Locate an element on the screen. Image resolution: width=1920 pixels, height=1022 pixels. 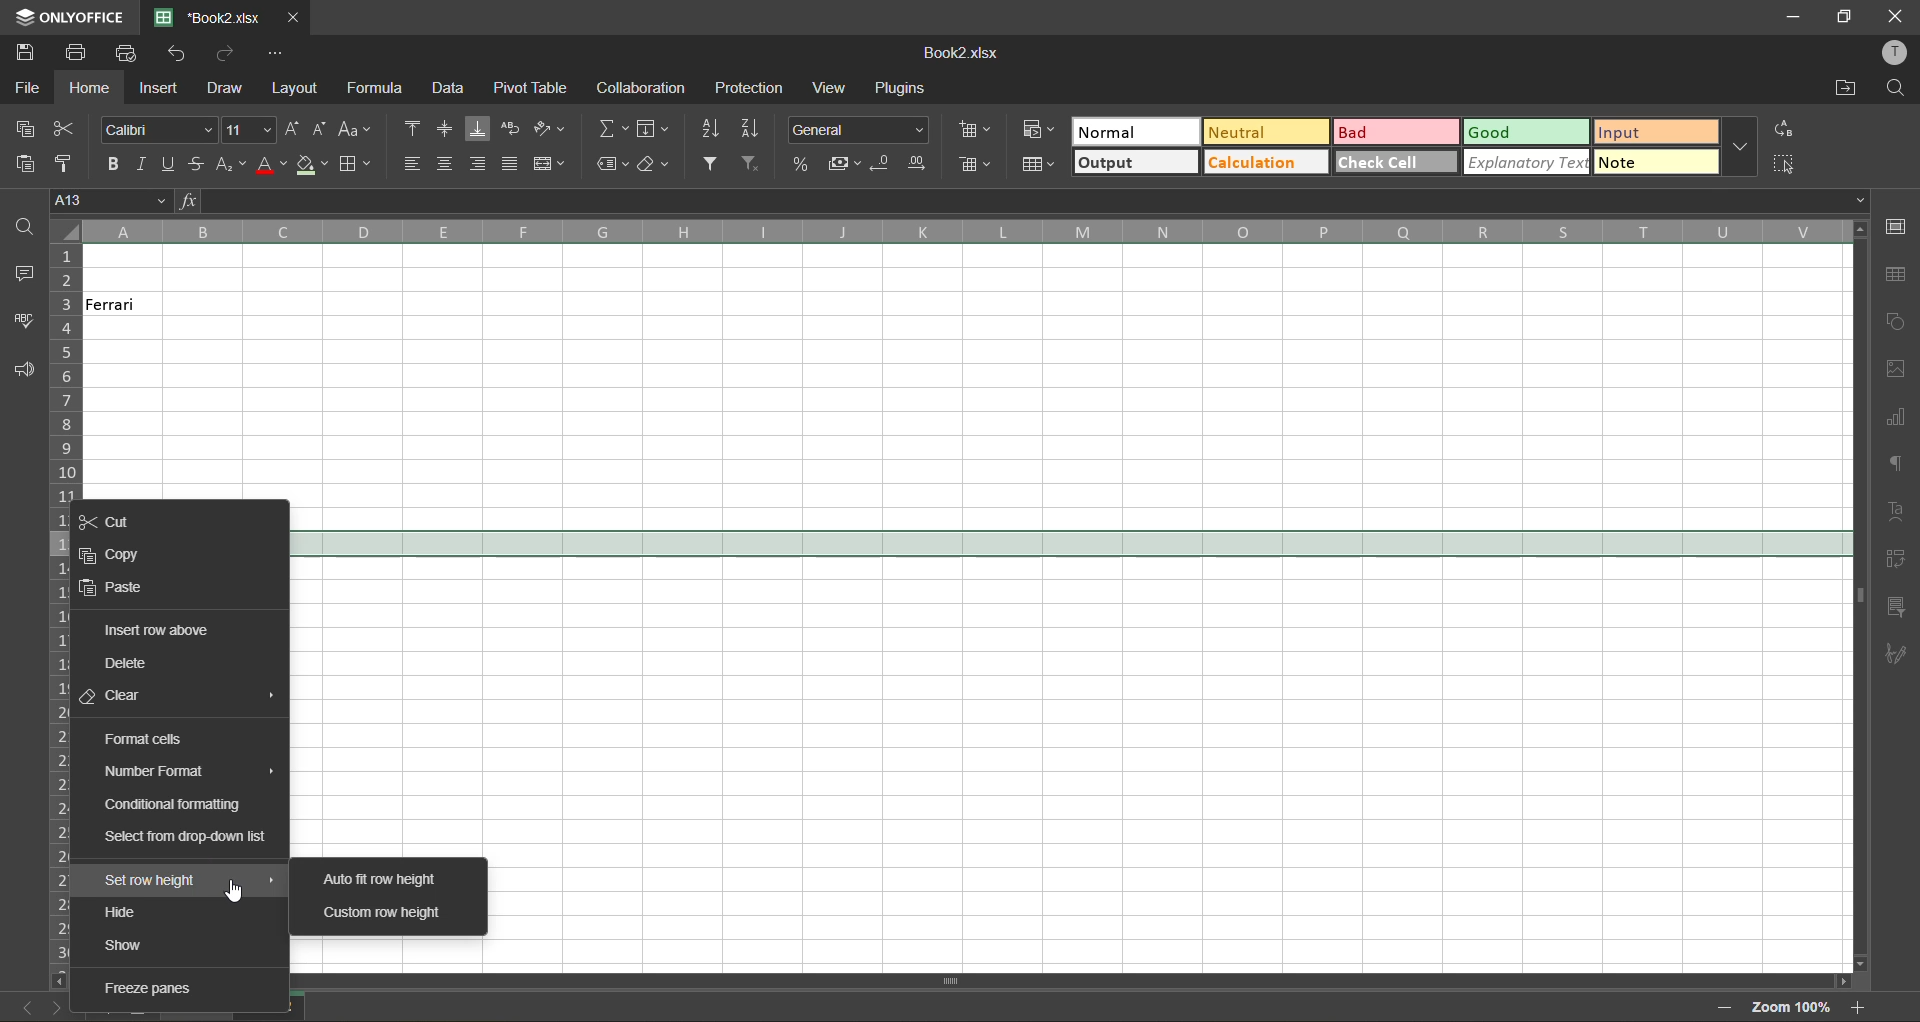
filter is located at coordinates (715, 164).